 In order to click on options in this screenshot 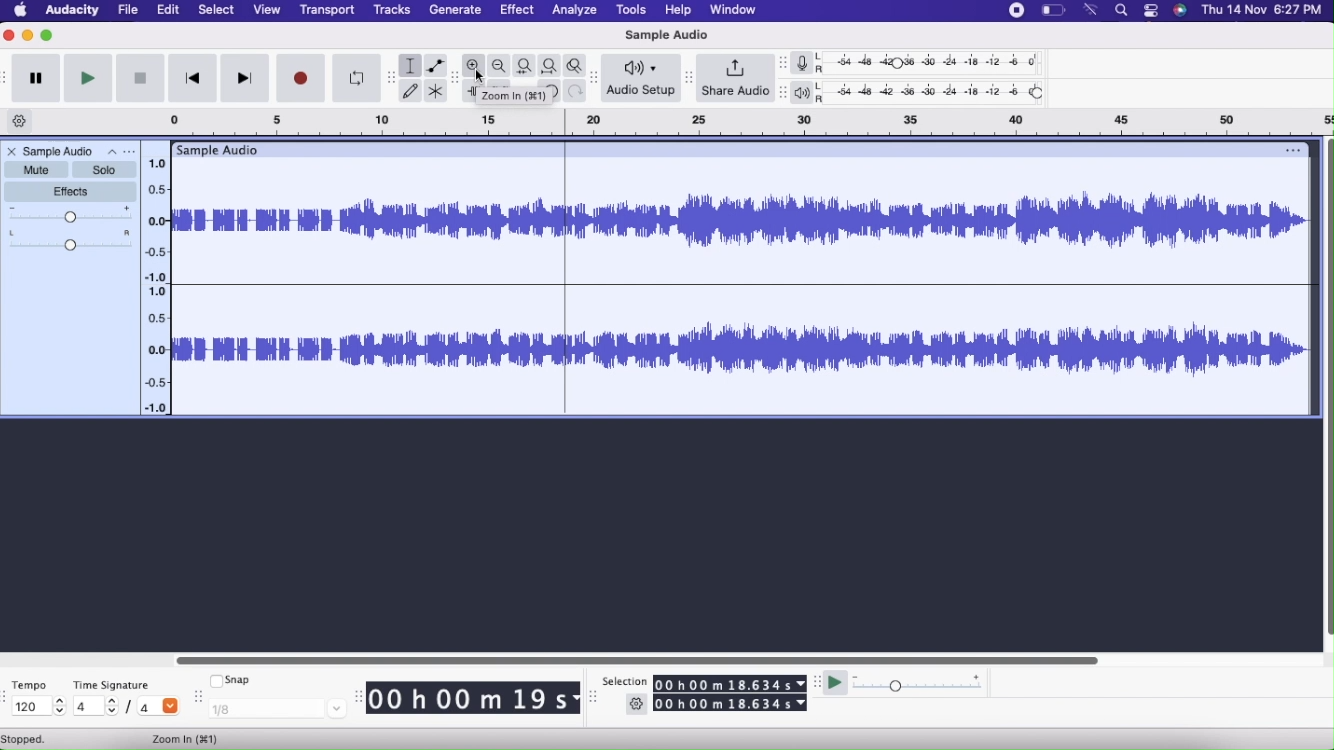, I will do `click(1291, 149)`.